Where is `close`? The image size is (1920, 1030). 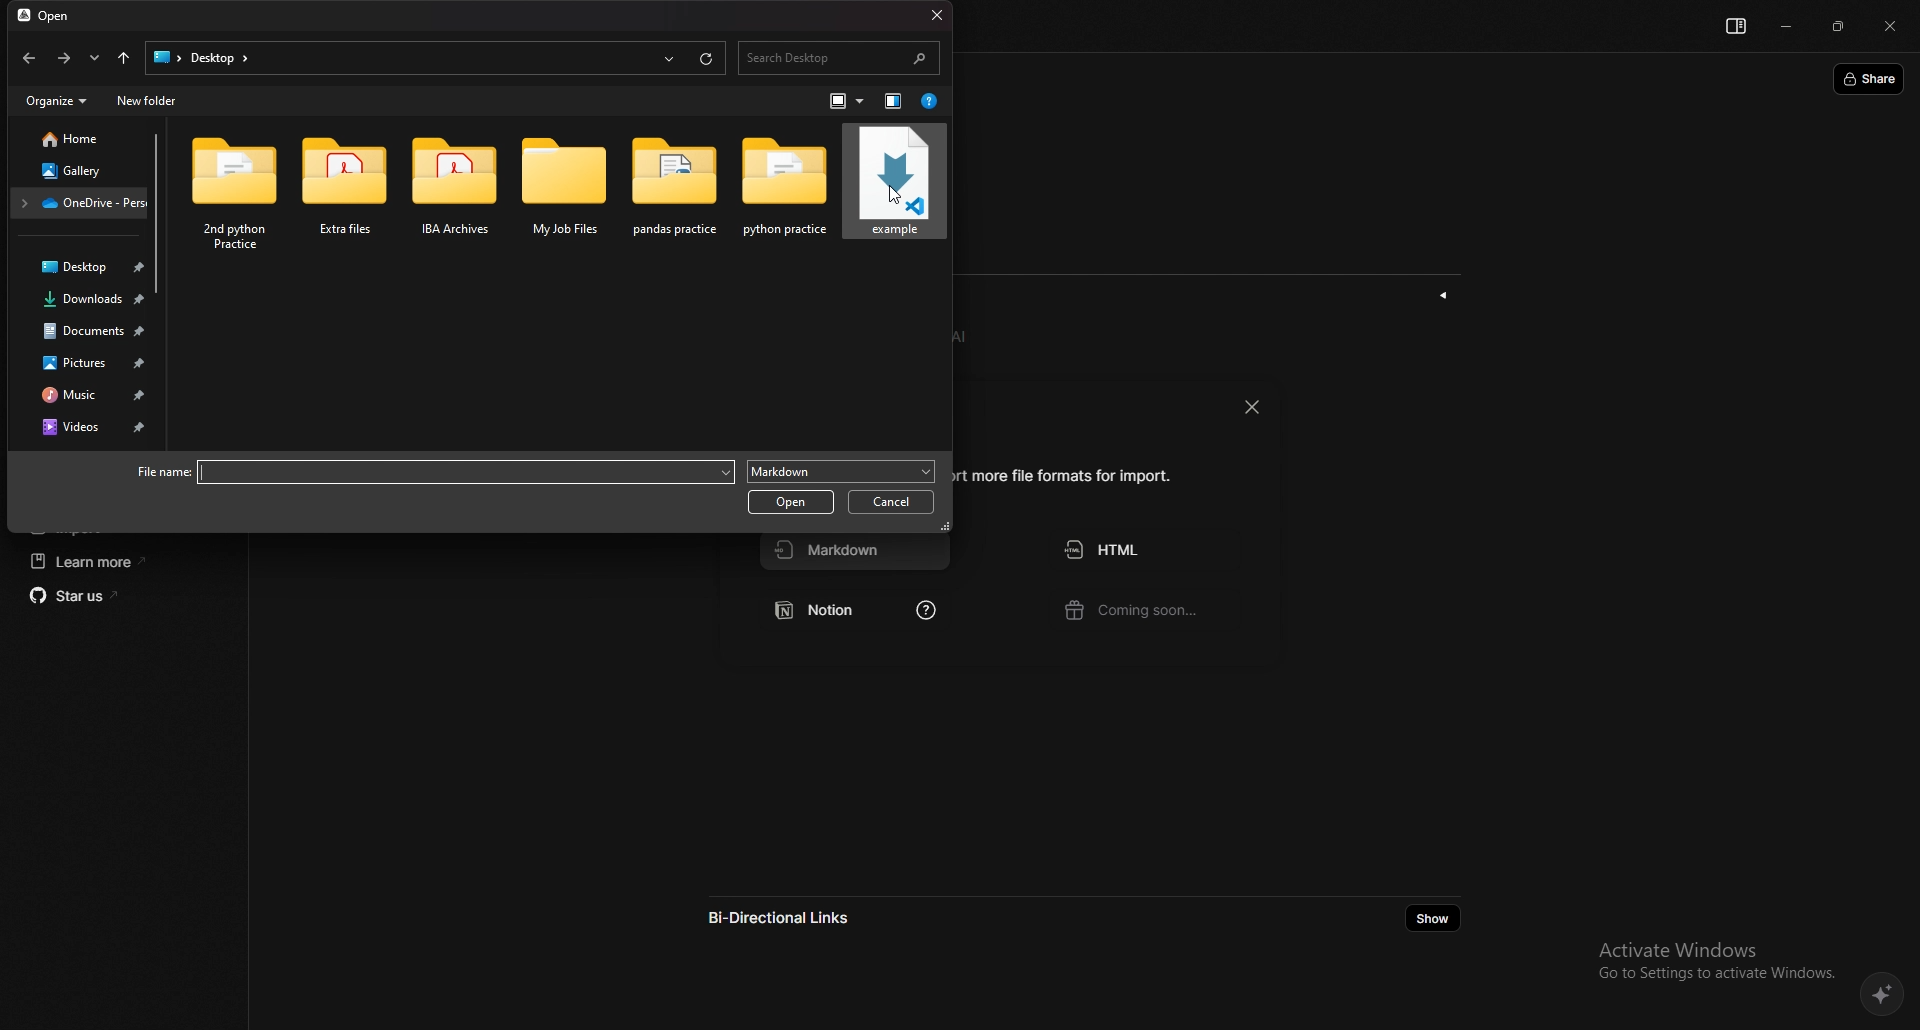
close is located at coordinates (929, 15).